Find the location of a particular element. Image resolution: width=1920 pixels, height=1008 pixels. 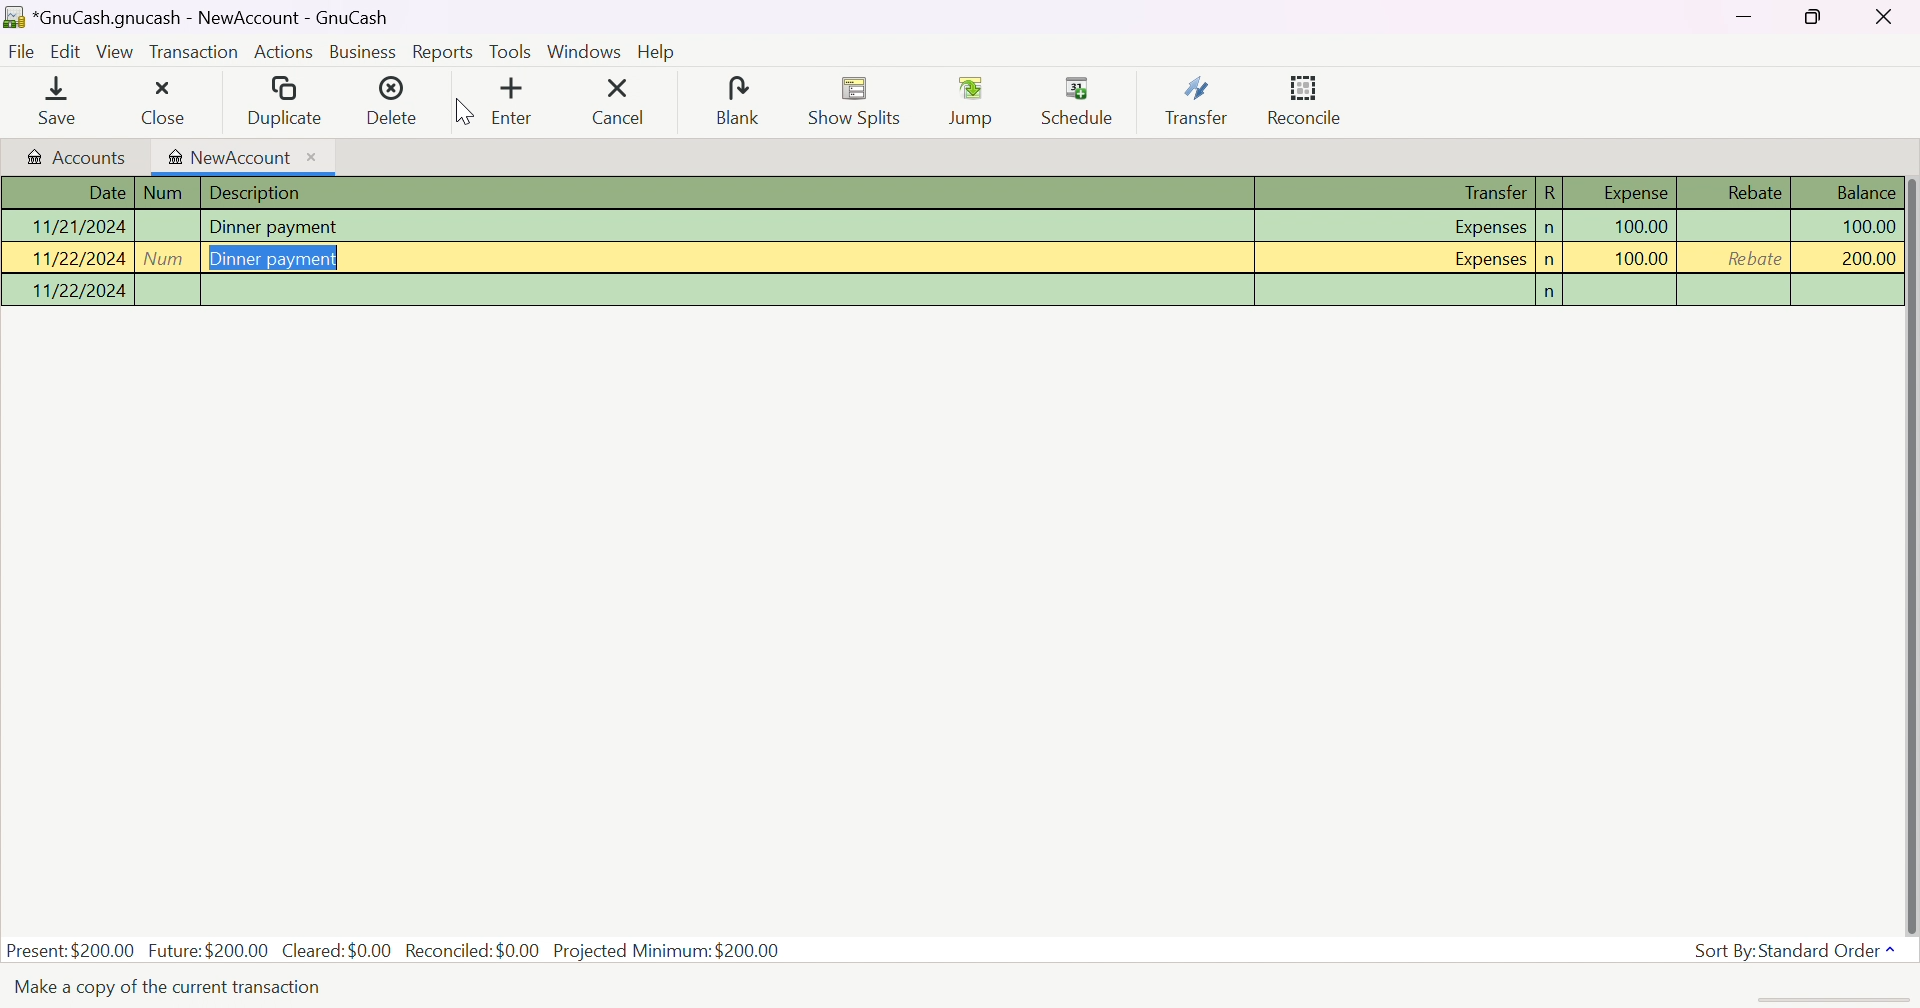

Cursor is located at coordinates (464, 112).